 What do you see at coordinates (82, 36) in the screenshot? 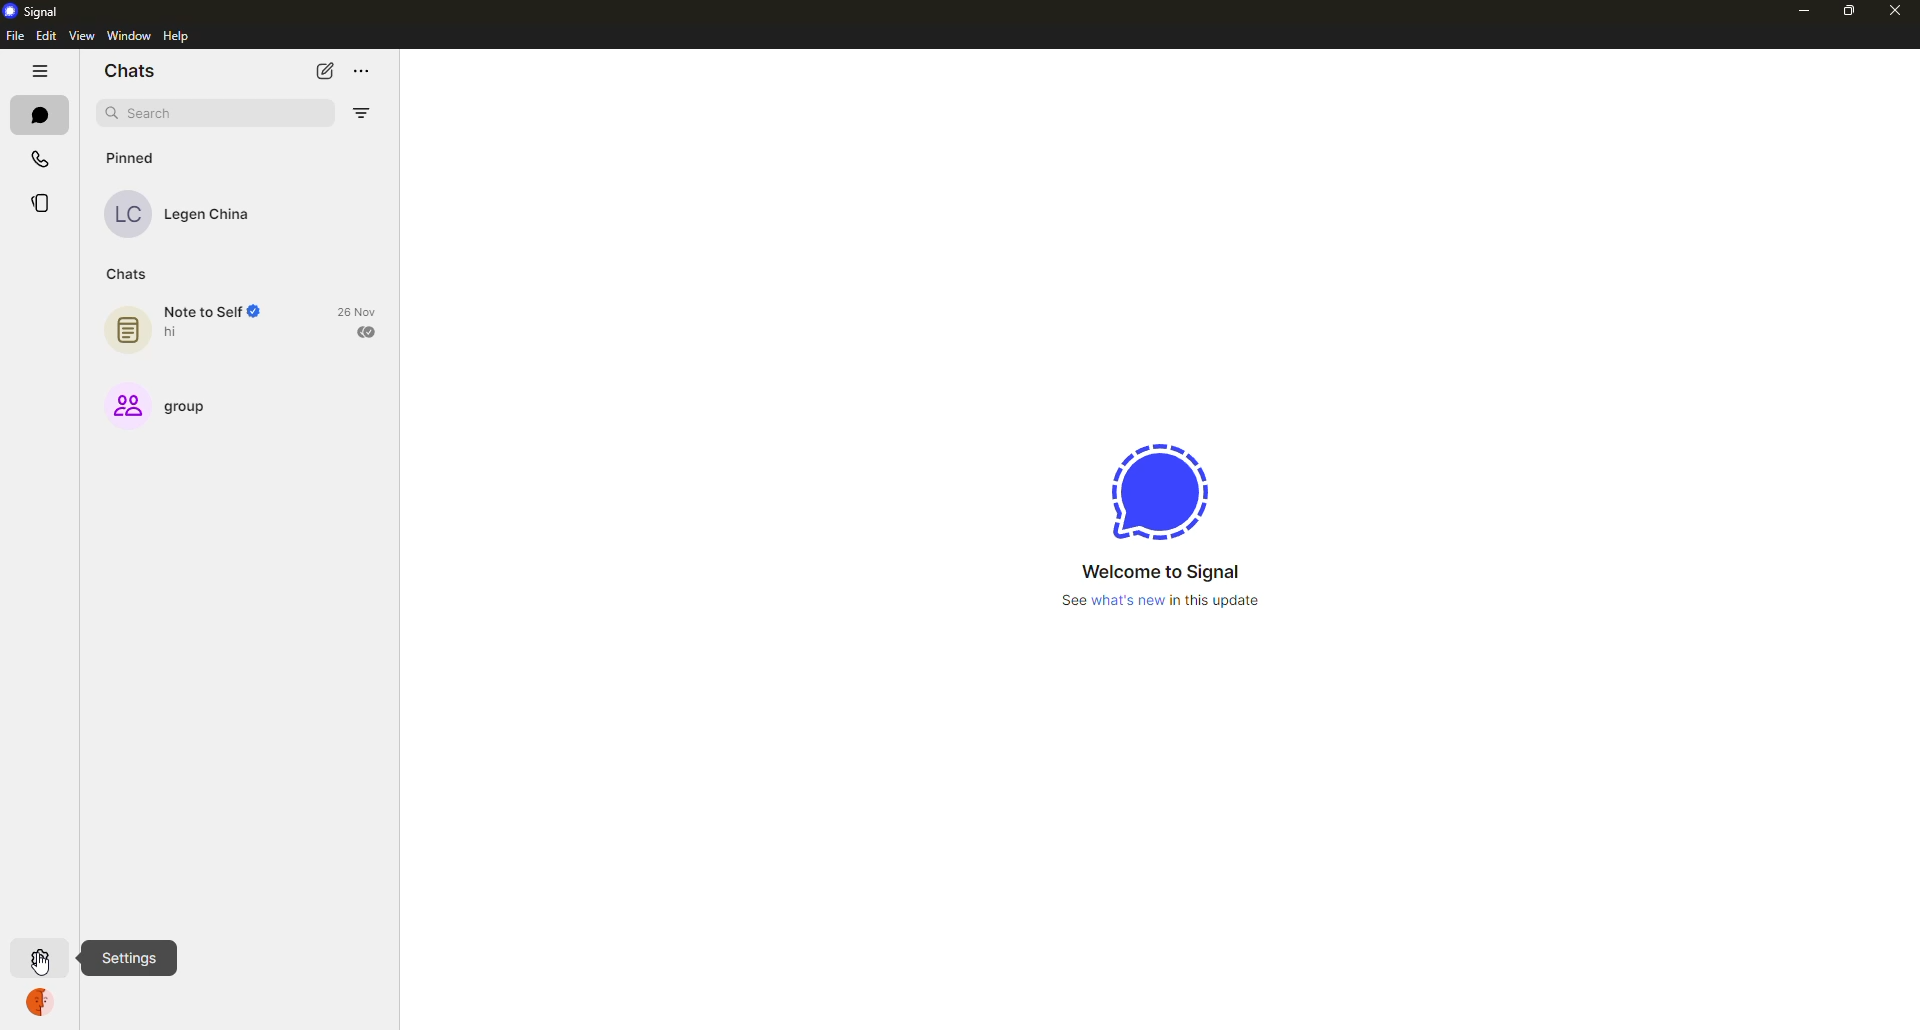
I see `view` at bounding box center [82, 36].